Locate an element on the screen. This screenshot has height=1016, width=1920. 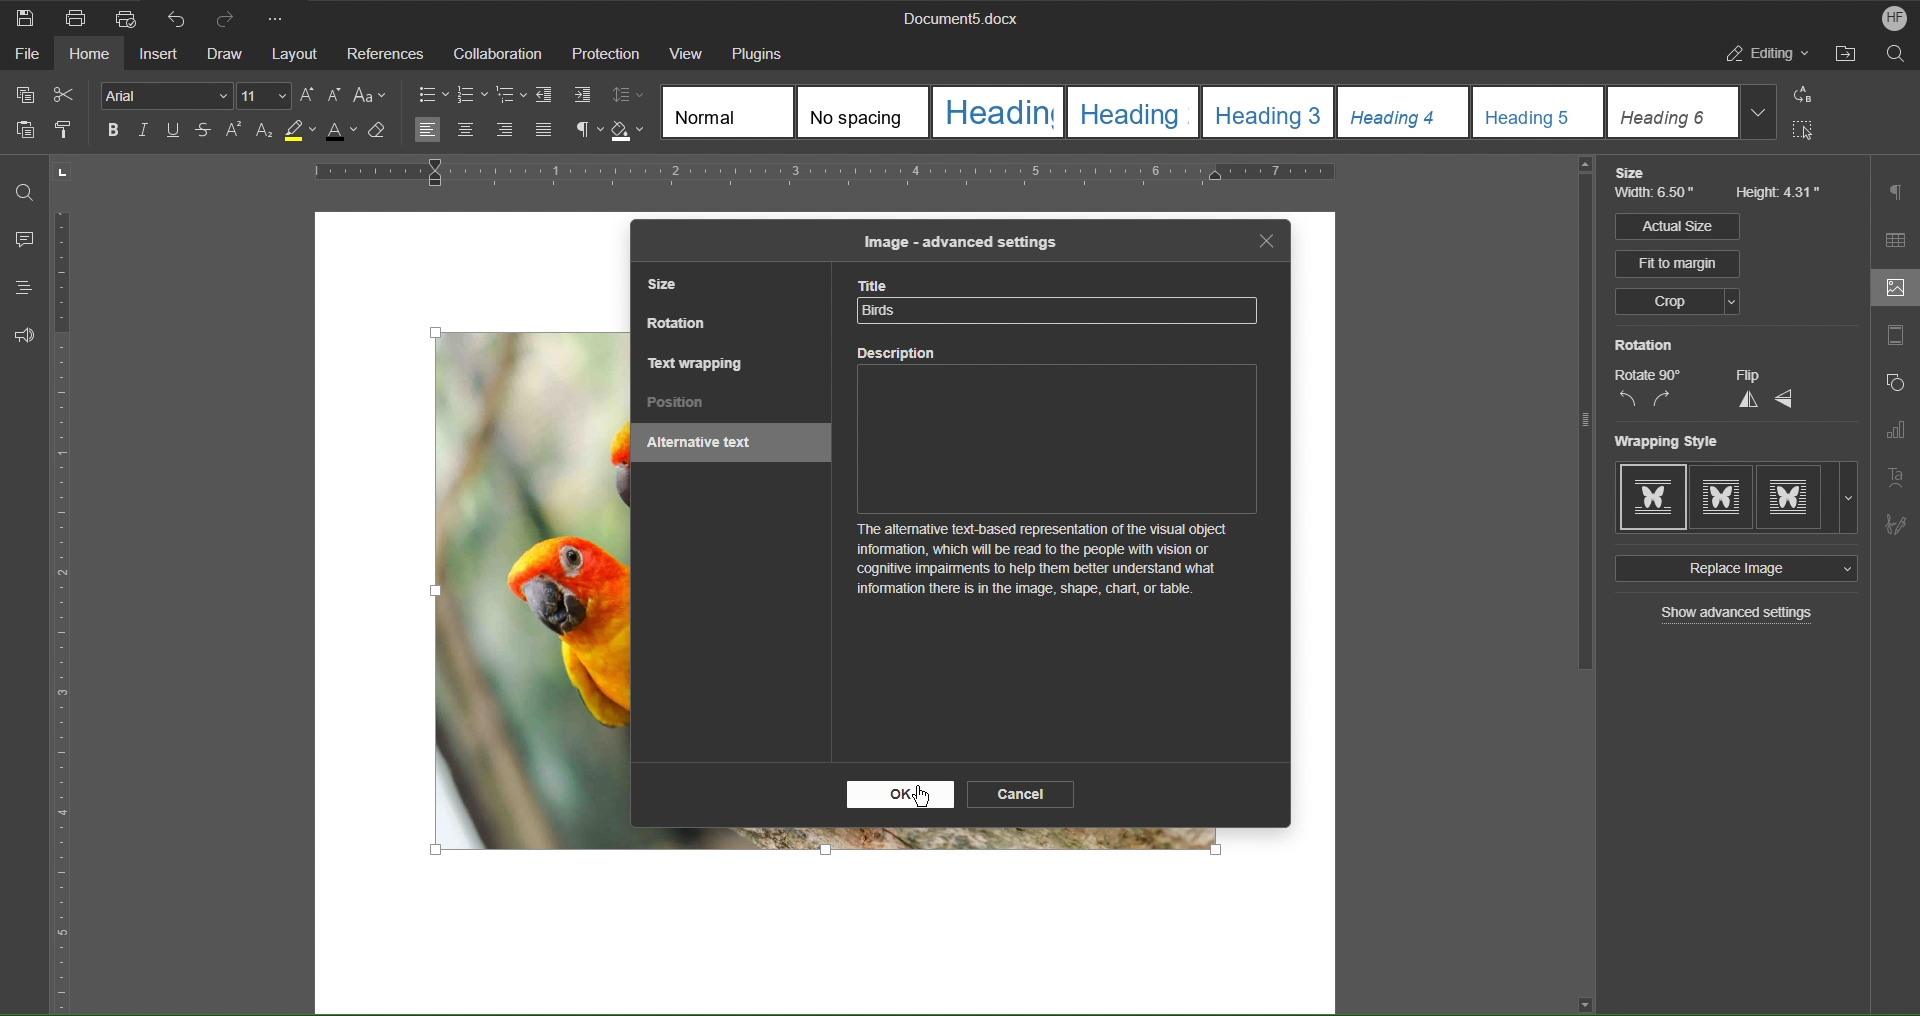
More is located at coordinates (281, 17).